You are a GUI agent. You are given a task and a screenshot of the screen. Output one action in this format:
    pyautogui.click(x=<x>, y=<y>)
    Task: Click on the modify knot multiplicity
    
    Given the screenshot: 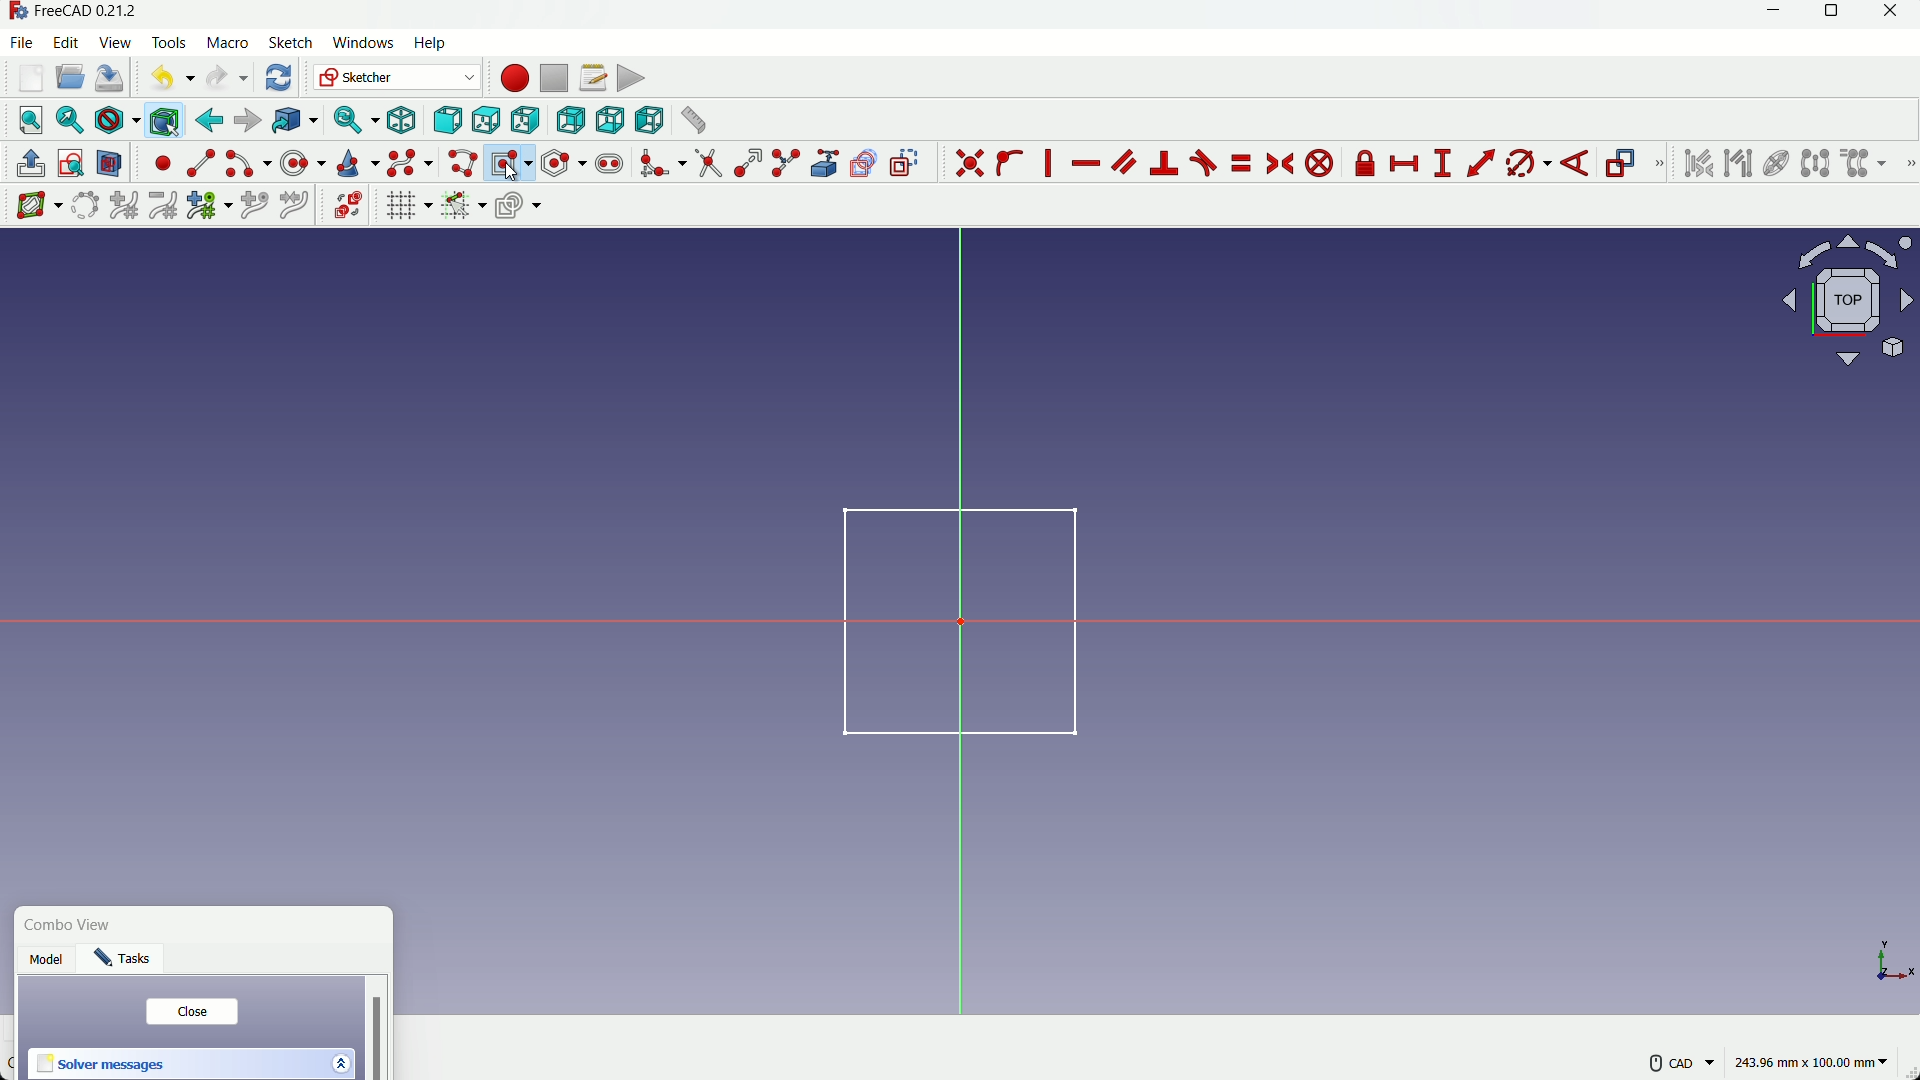 What is the action you would take?
    pyautogui.click(x=208, y=204)
    